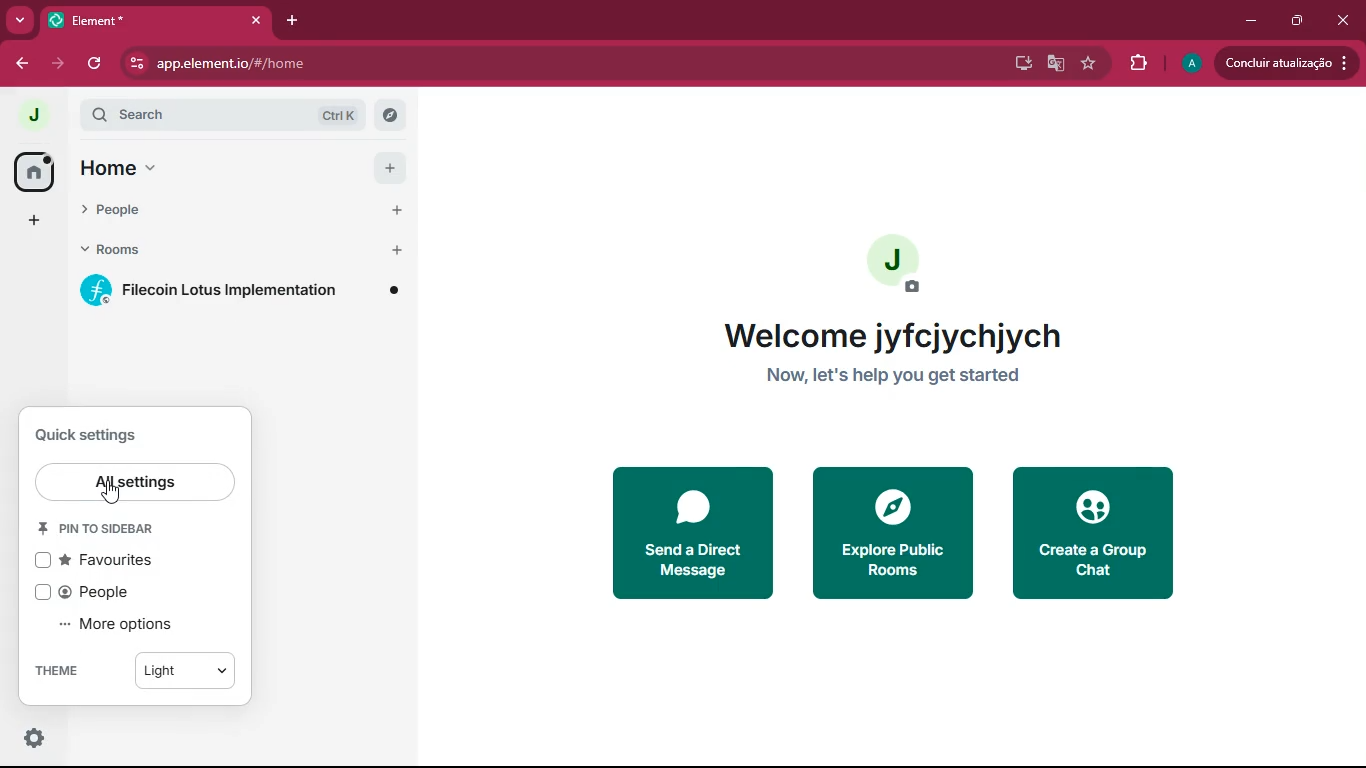 Image resolution: width=1366 pixels, height=768 pixels. What do you see at coordinates (94, 65) in the screenshot?
I see `refresh` at bounding box center [94, 65].